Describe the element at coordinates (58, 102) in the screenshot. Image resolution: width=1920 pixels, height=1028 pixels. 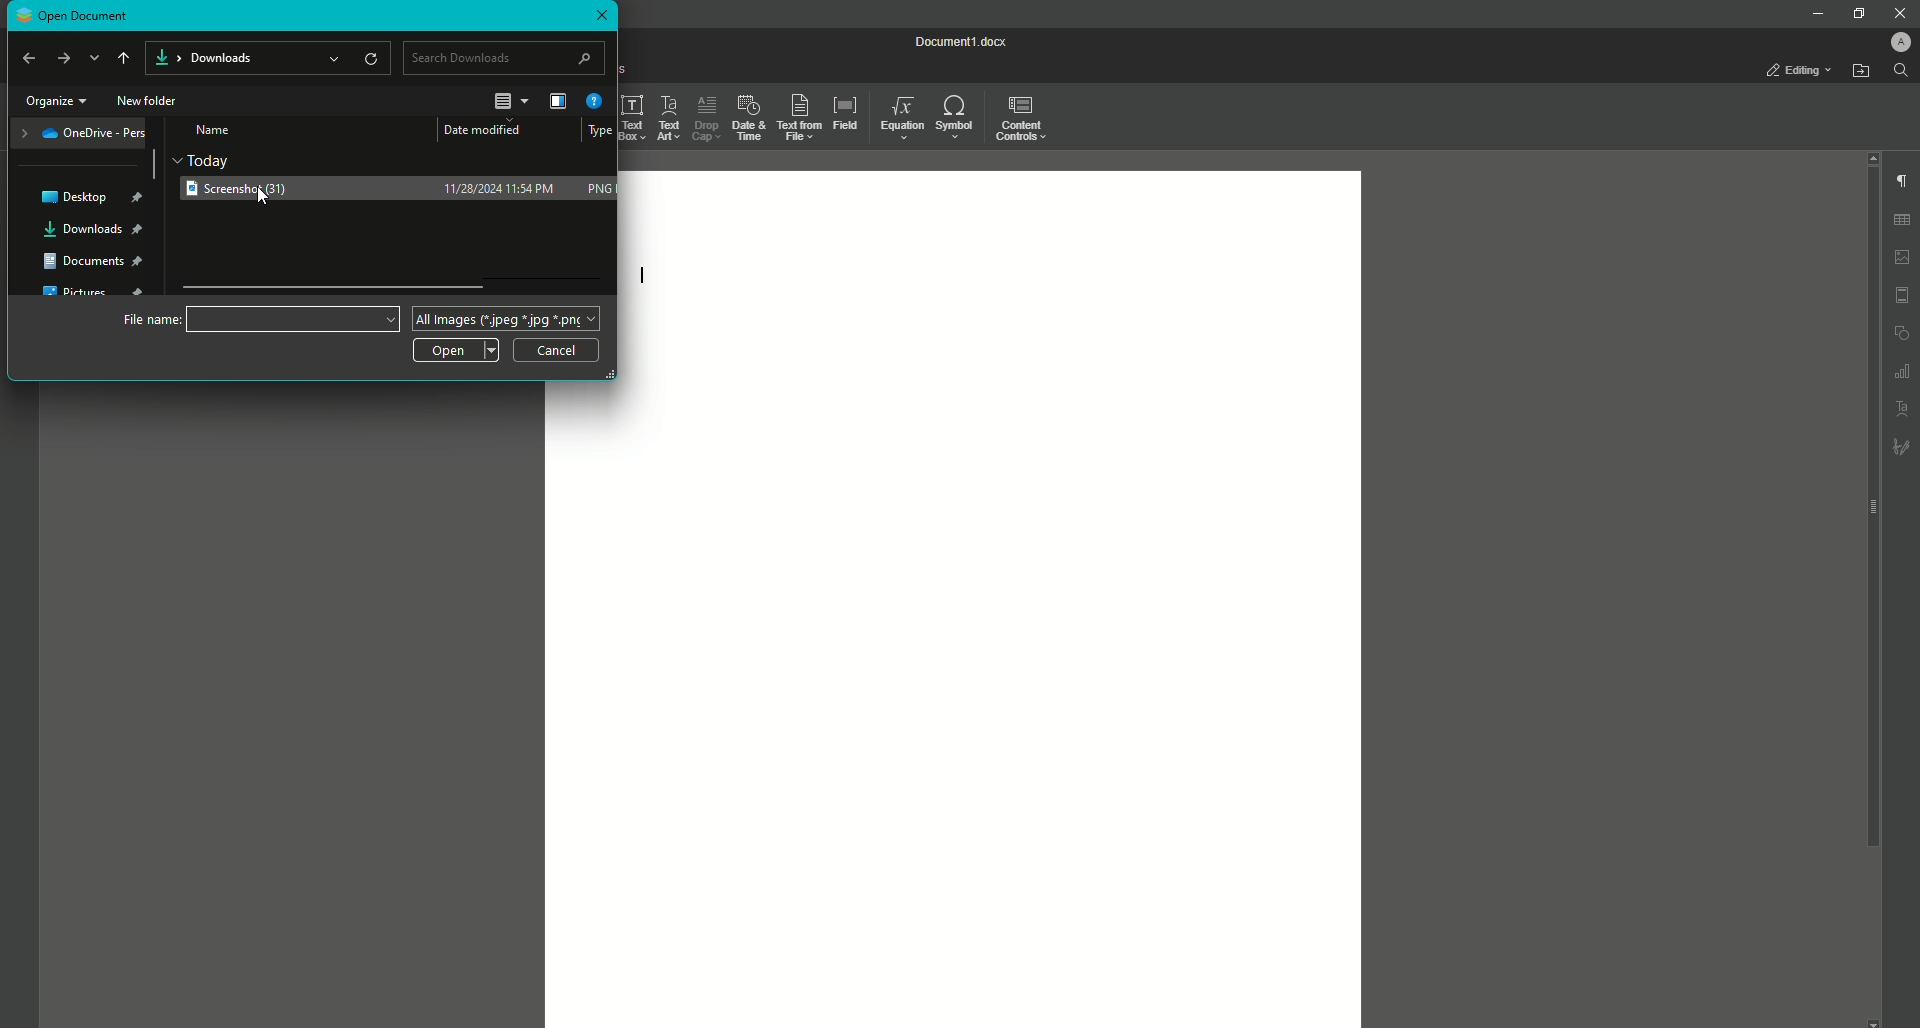
I see `Organize` at that location.